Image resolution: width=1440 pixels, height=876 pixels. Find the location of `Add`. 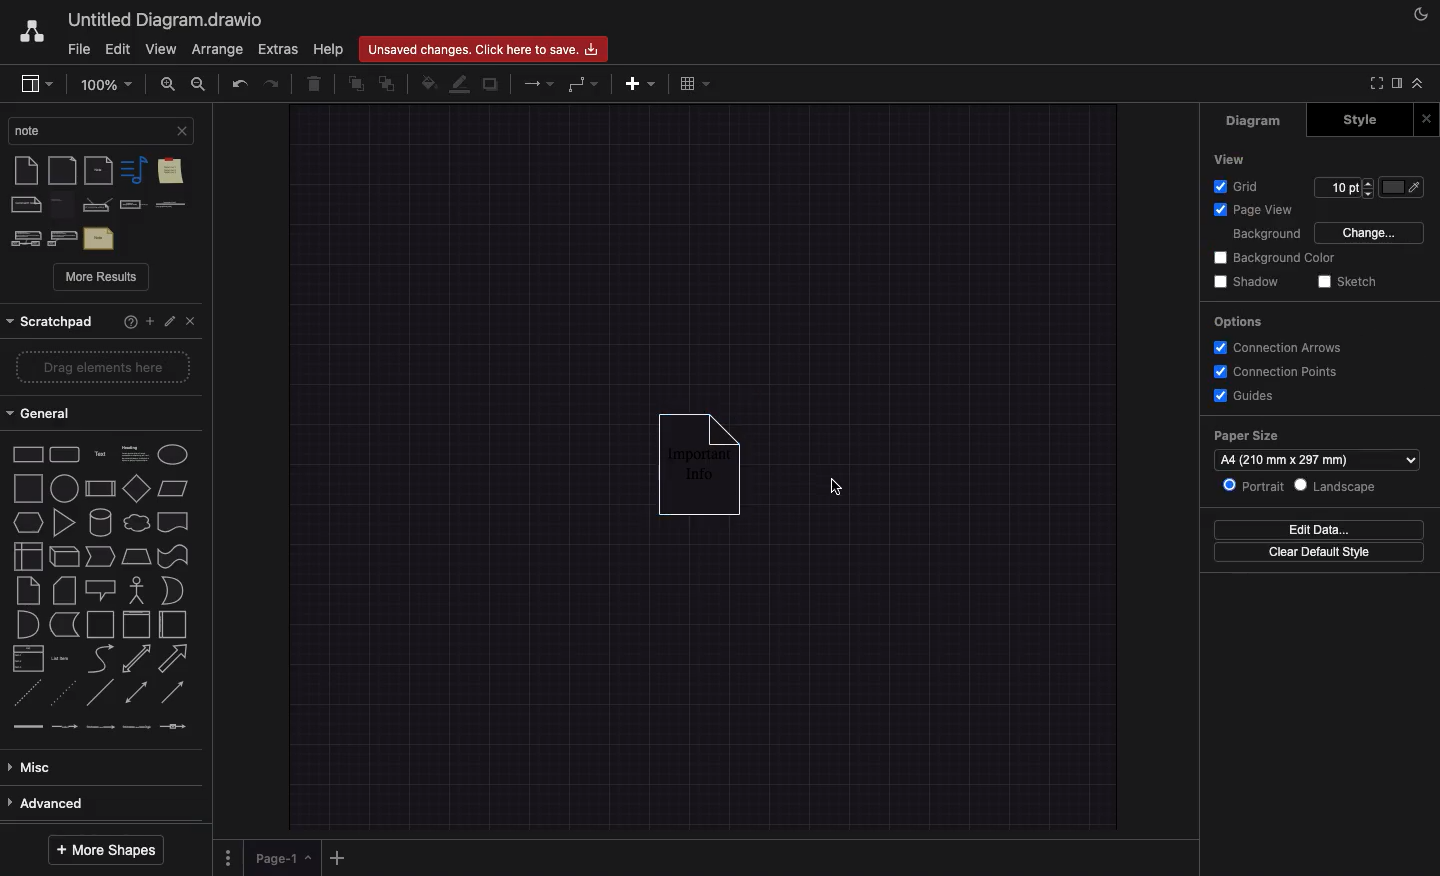

Add is located at coordinates (644, 83).